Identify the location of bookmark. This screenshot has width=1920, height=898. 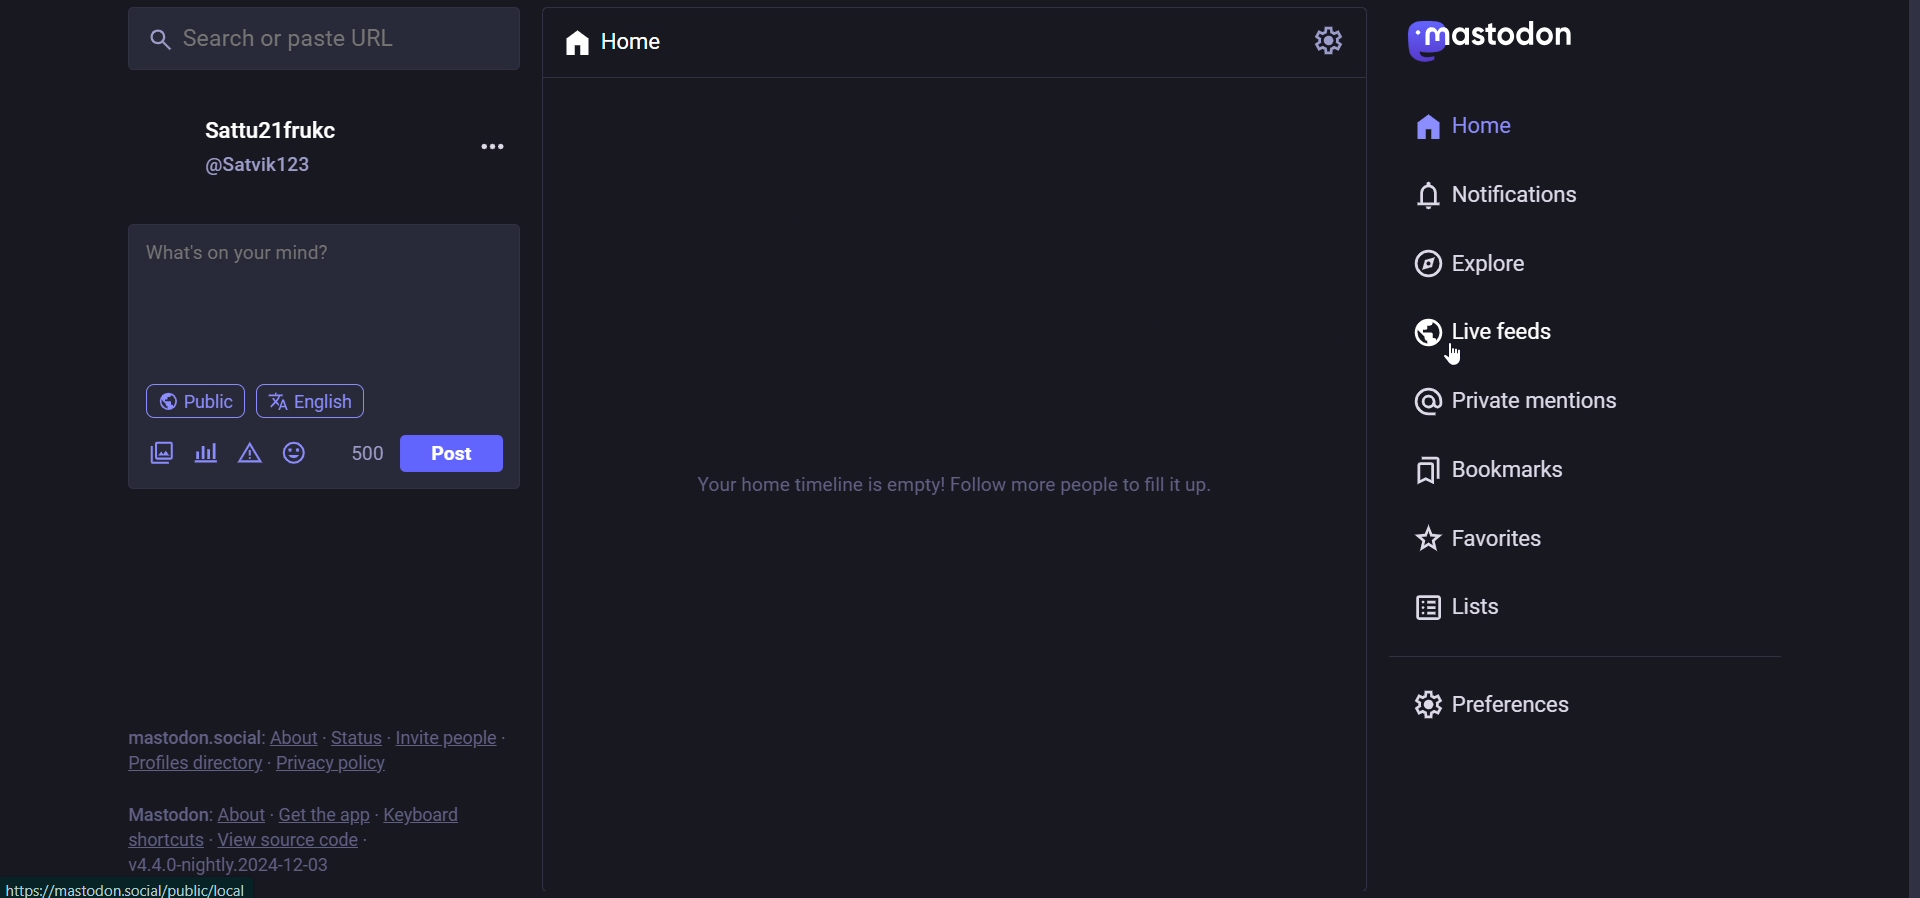
(1505, 471).